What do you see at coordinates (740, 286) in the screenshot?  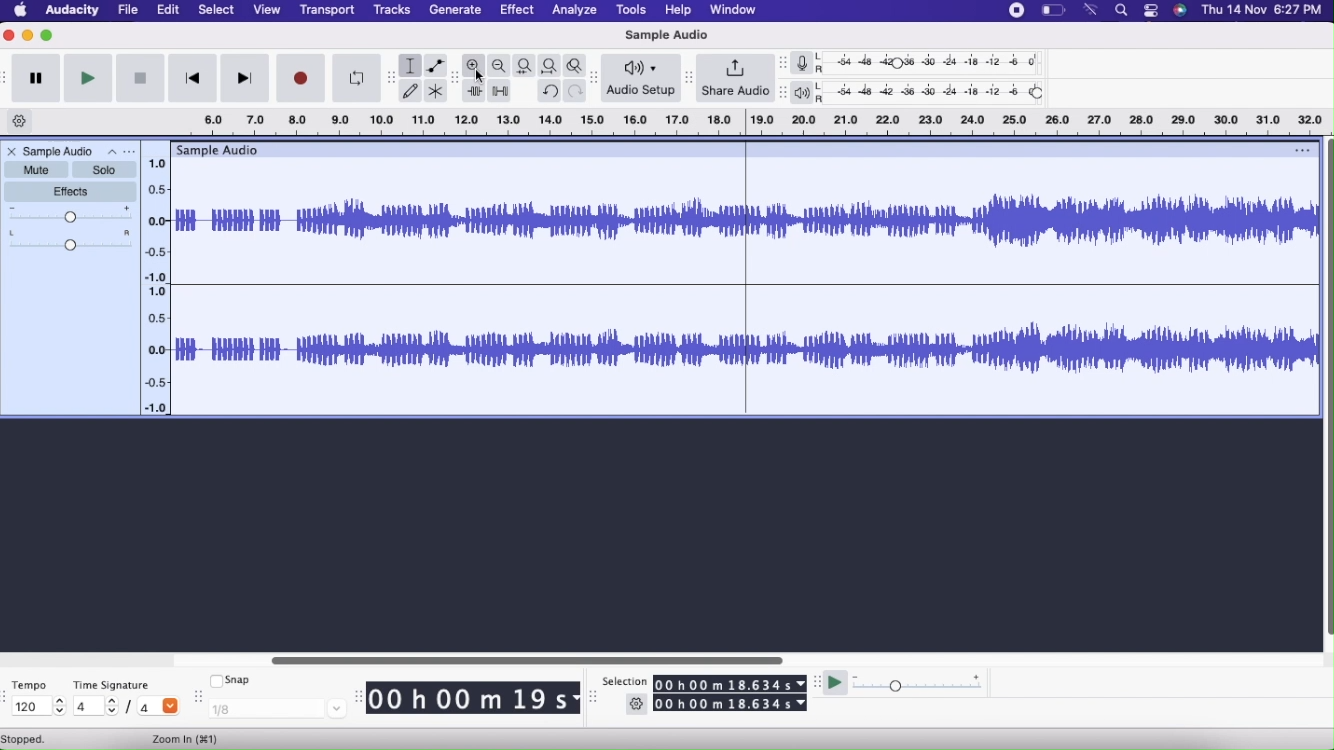 I see `Audio File` at bounding box center [740, 286].